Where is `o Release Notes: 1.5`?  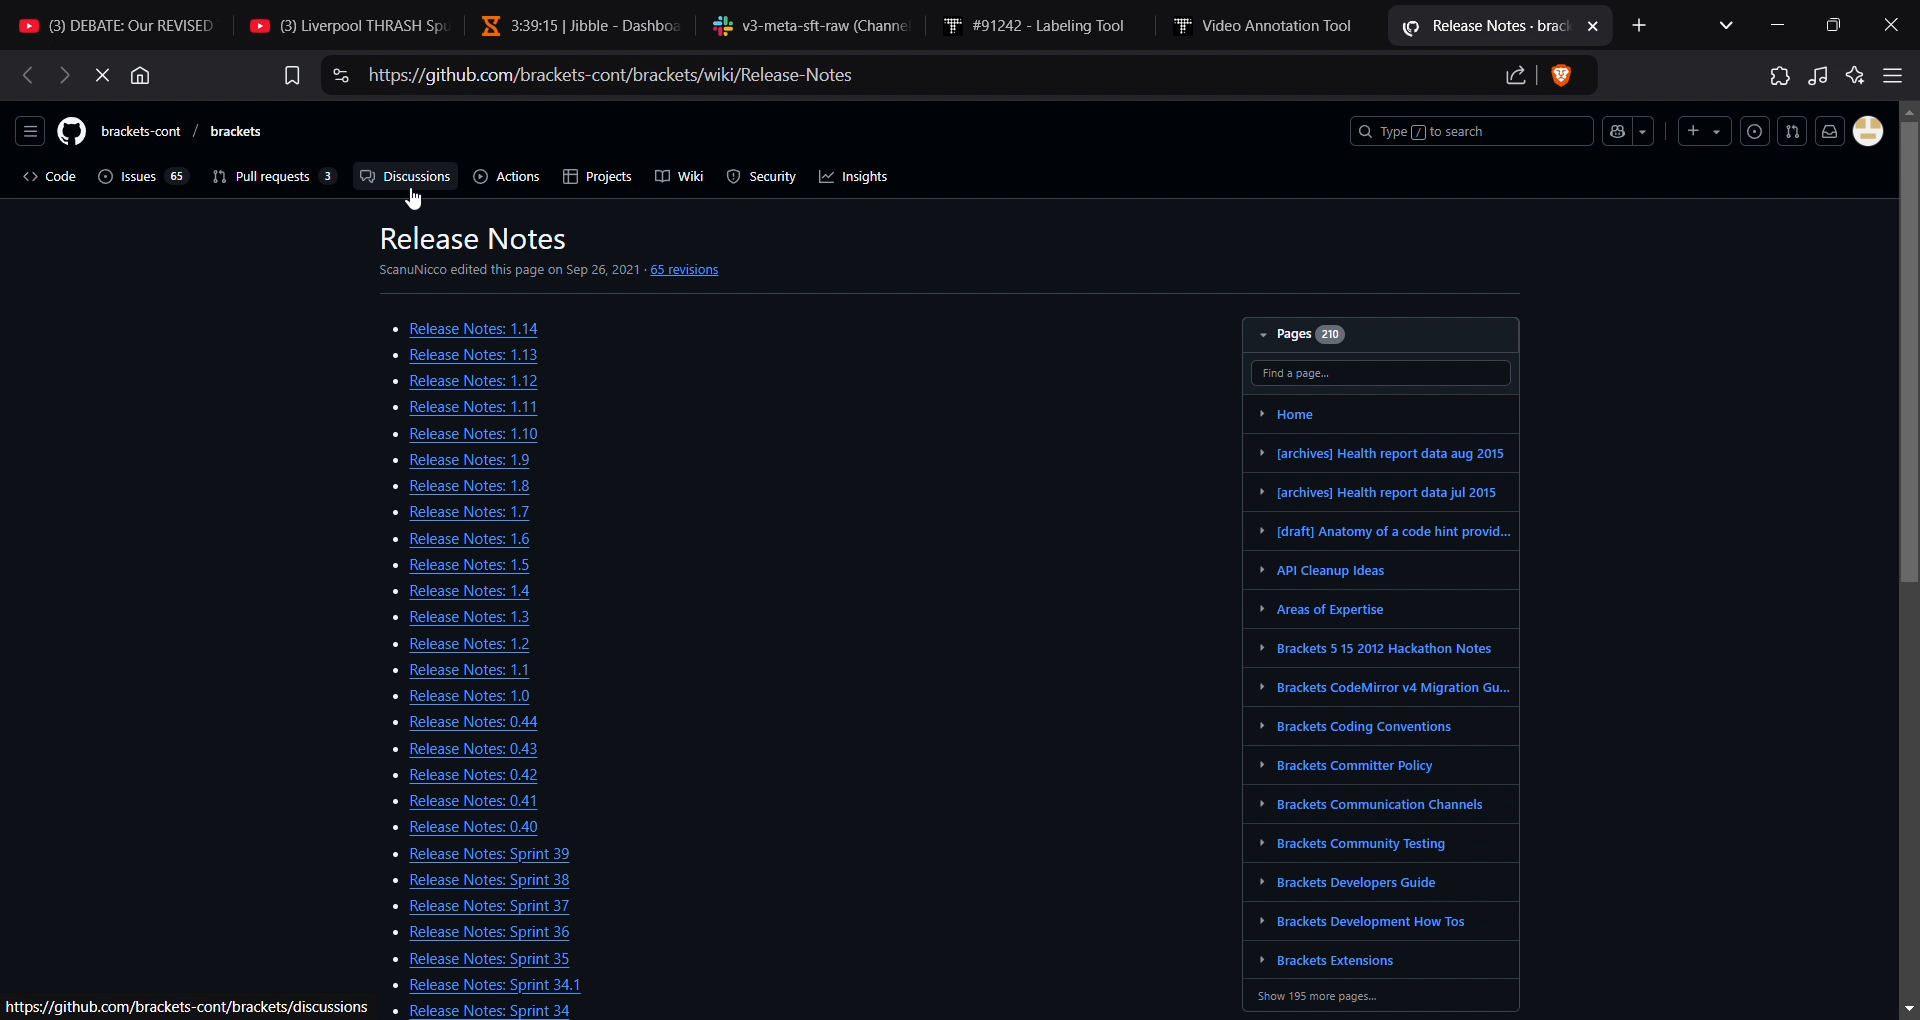 o Release Notes: 1.5 is located at coordinates (446, 564).